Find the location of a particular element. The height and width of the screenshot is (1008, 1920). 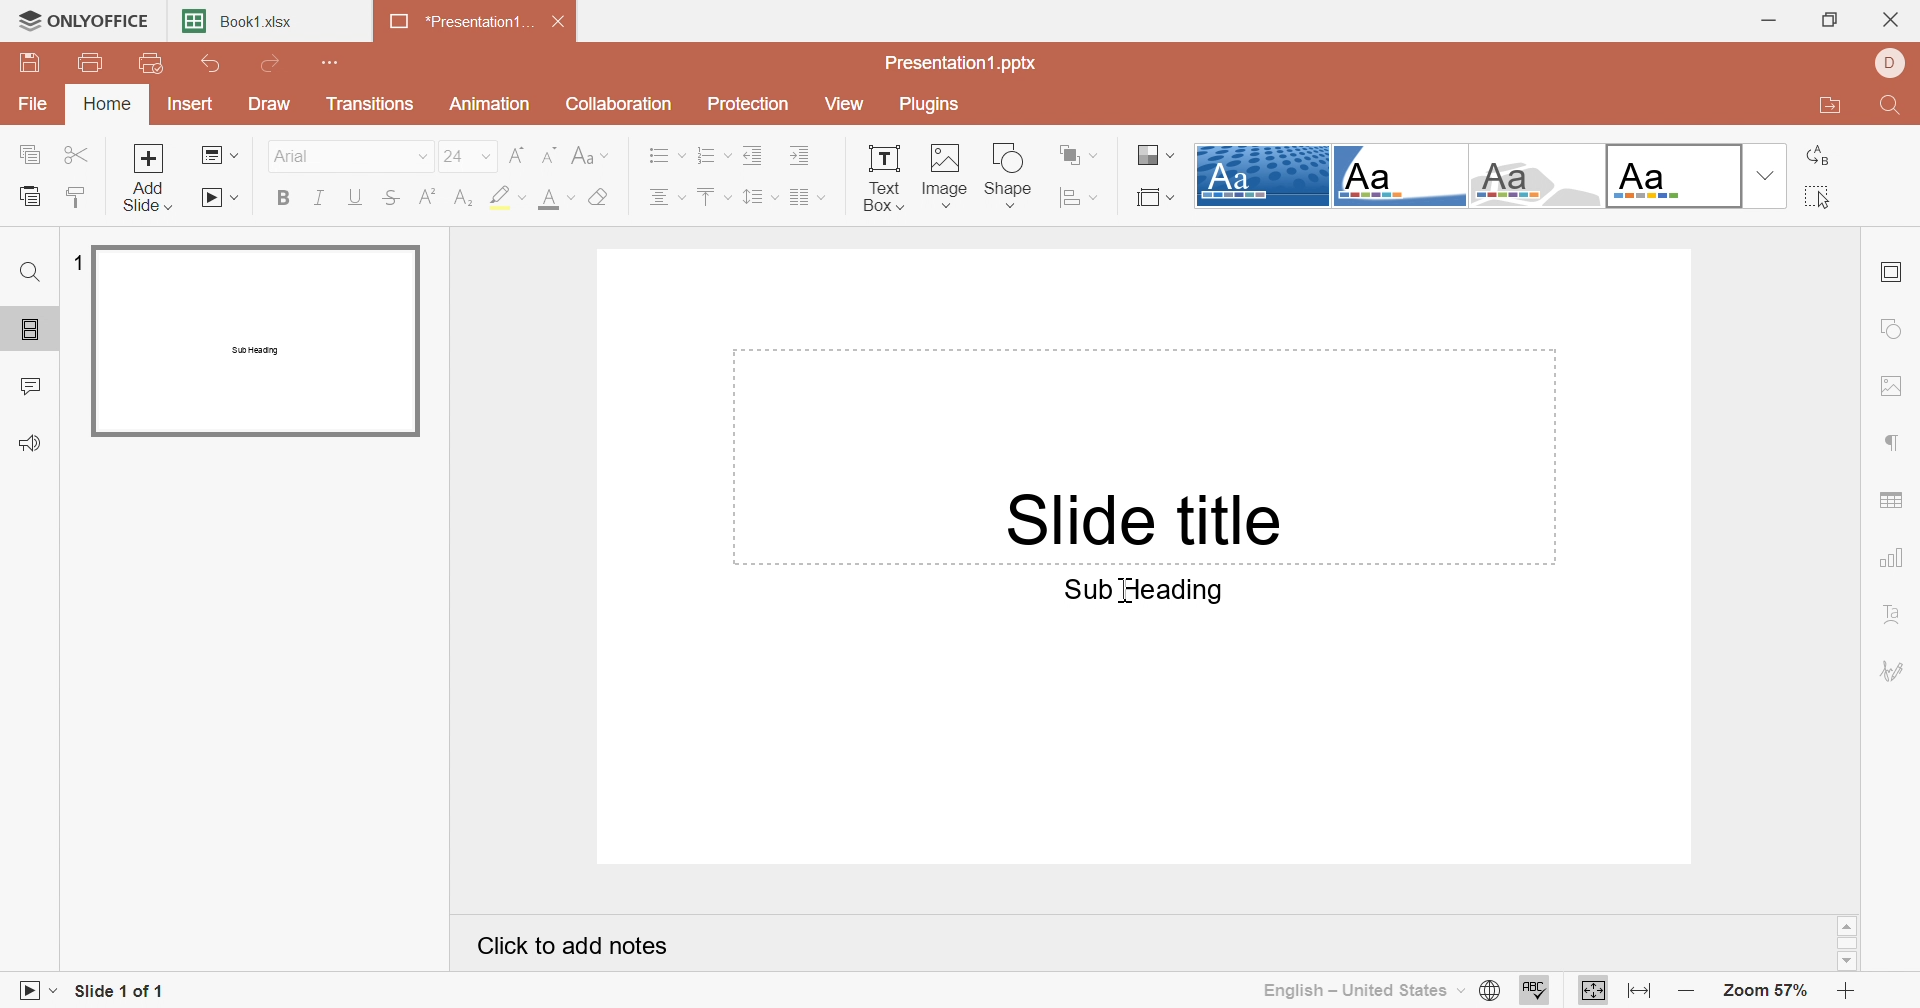

Copy Style is located at coordinates (78, 195).